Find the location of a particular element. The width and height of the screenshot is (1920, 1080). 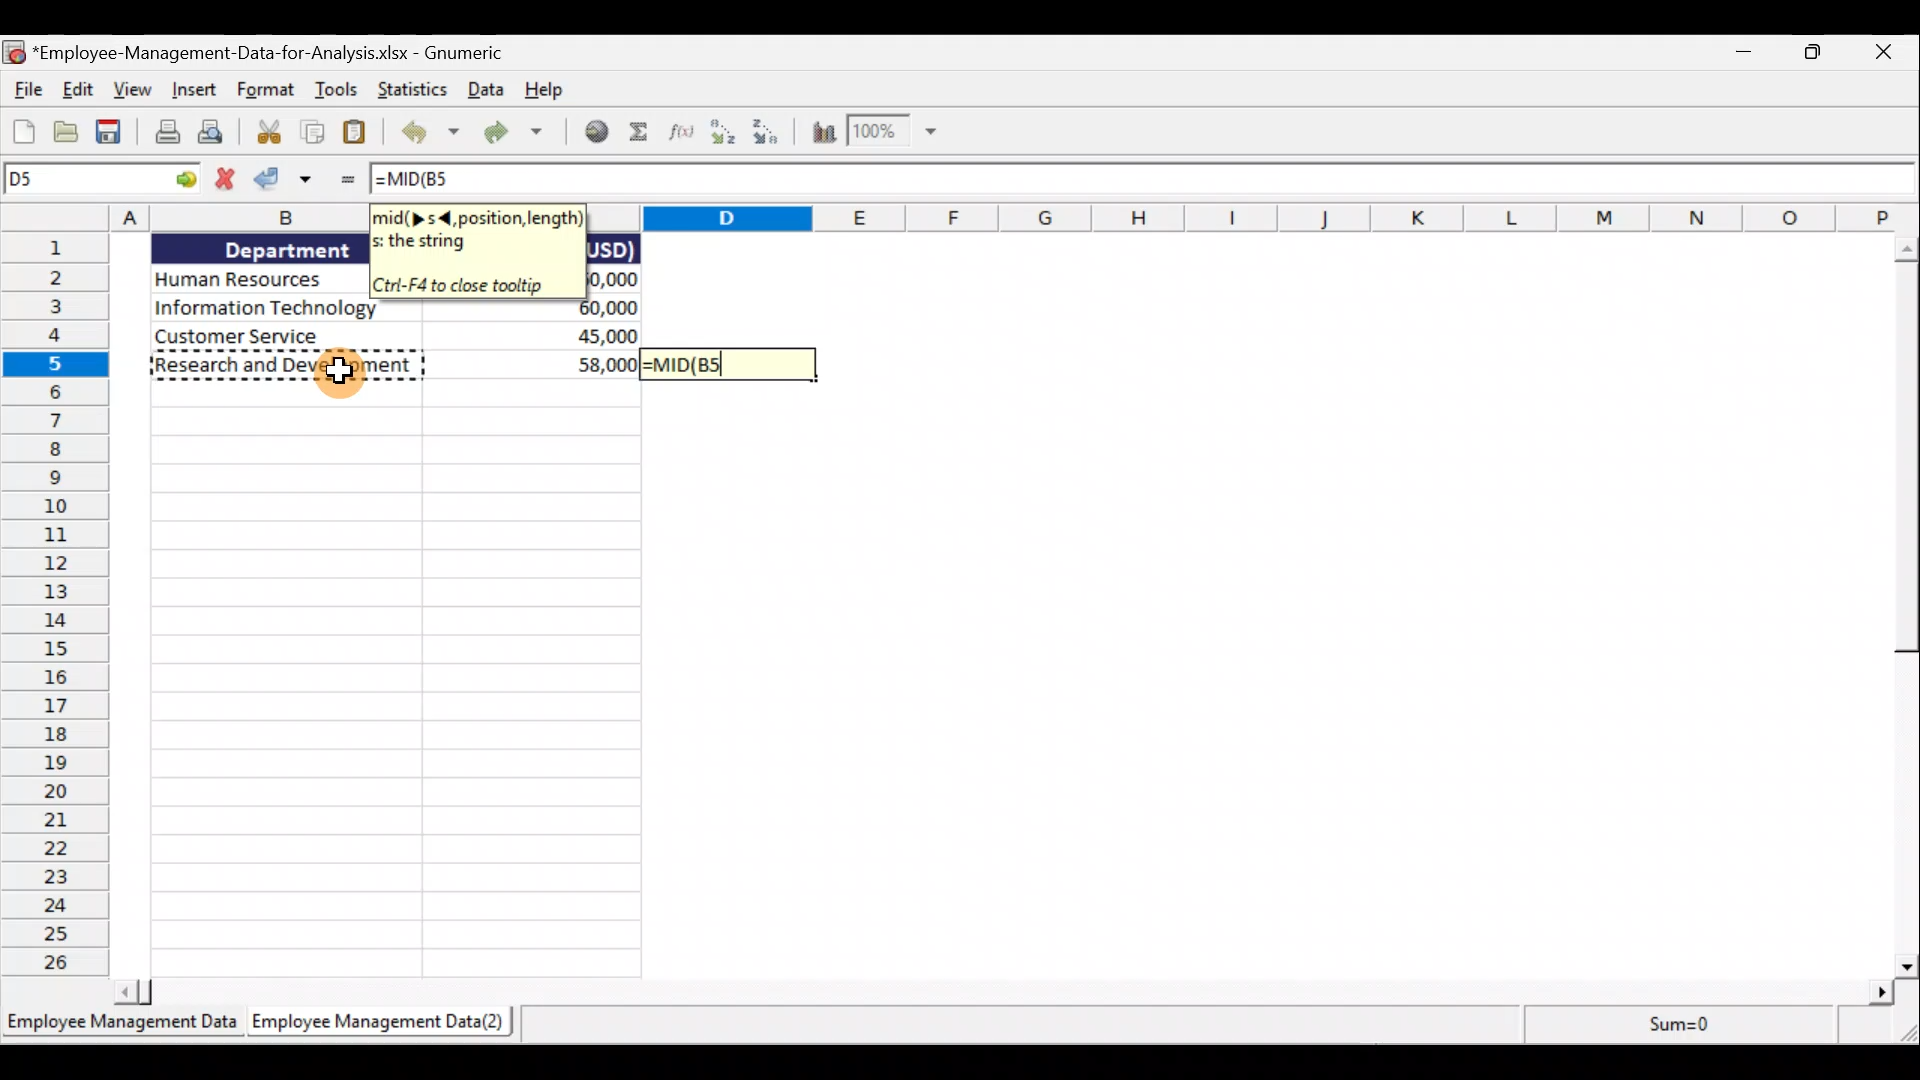

Data is located at coordinates (484, 91).